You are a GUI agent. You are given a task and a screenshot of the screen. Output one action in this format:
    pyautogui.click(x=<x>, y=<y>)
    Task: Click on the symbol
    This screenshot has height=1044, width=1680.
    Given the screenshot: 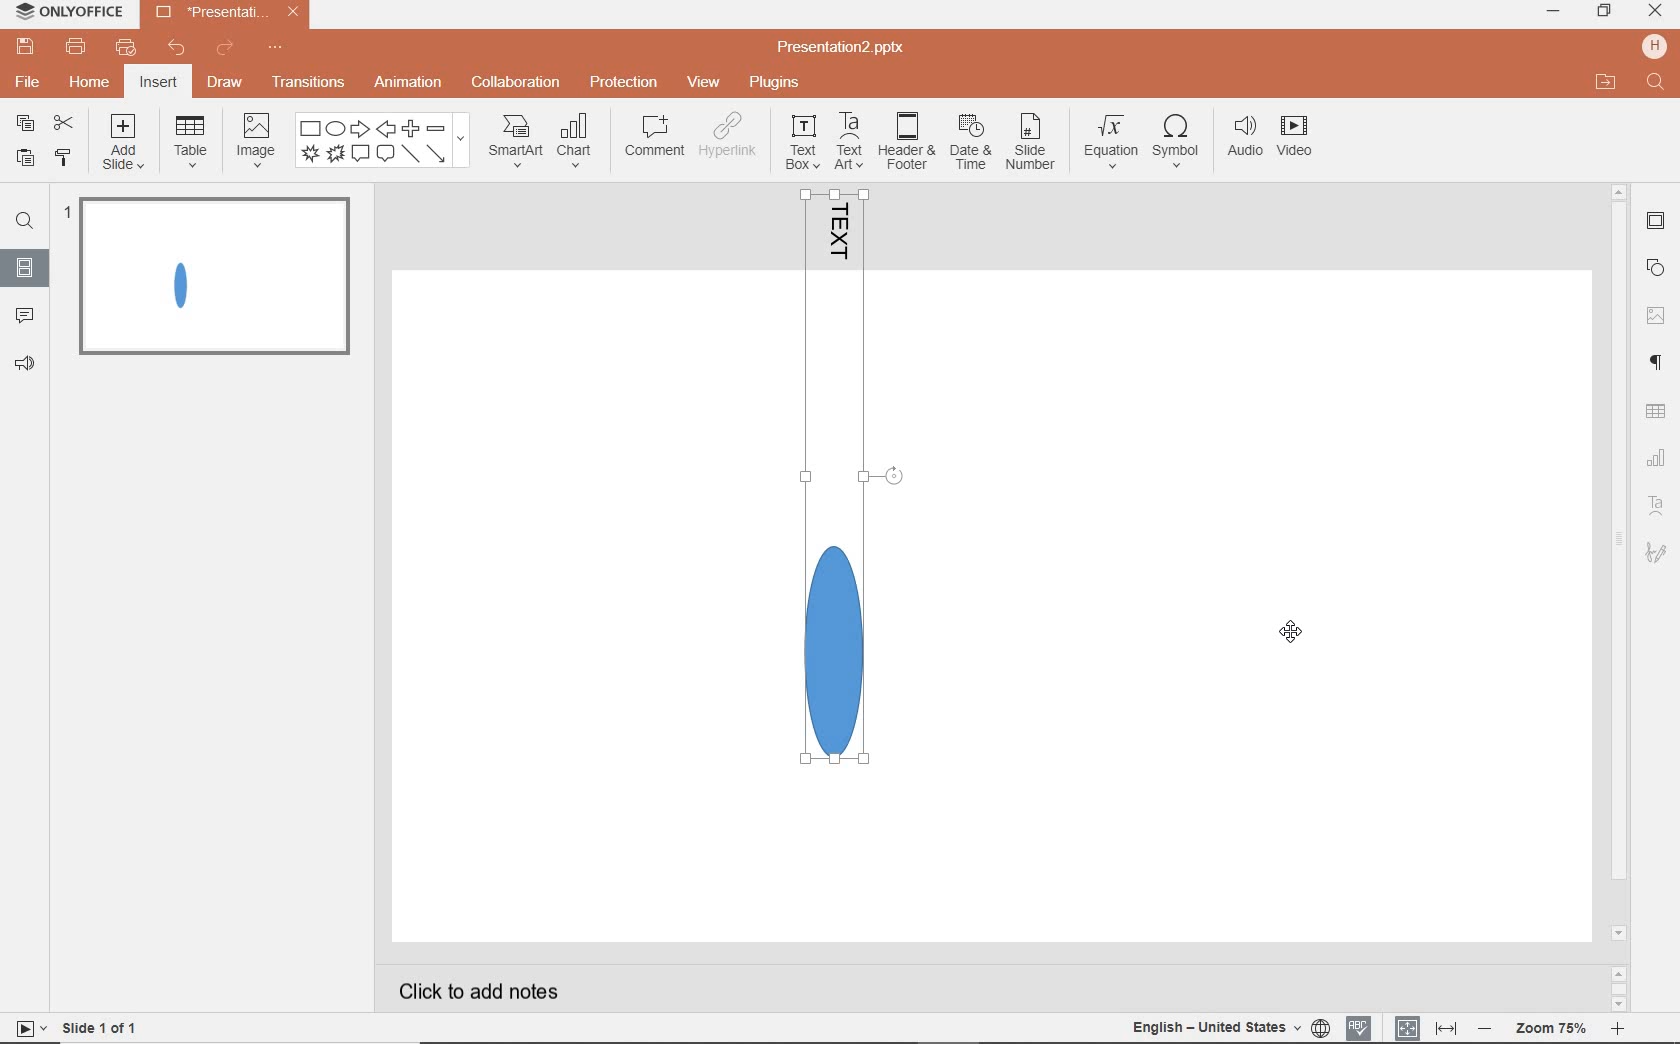 What is the action you would take?
    pyautogui.click(x=1173, y=145)
    